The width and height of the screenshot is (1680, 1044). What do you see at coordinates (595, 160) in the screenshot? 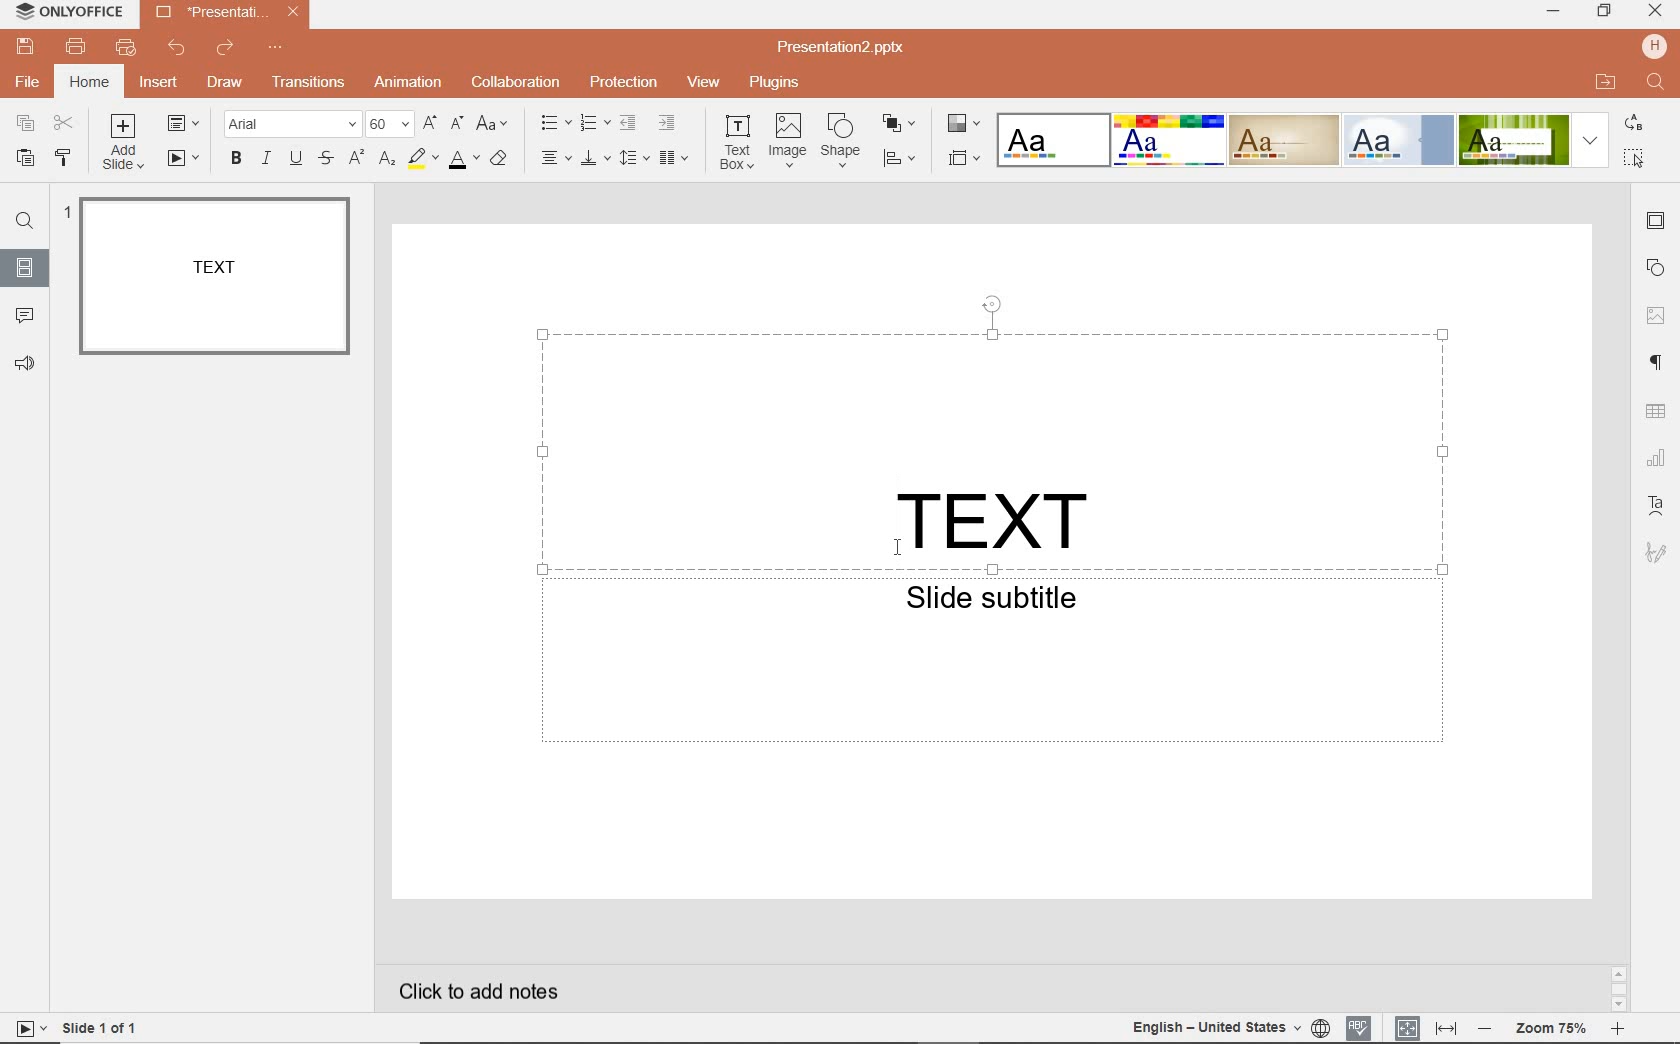
I see `VERTICAL ALIGN` at bounding box center [595, 160].